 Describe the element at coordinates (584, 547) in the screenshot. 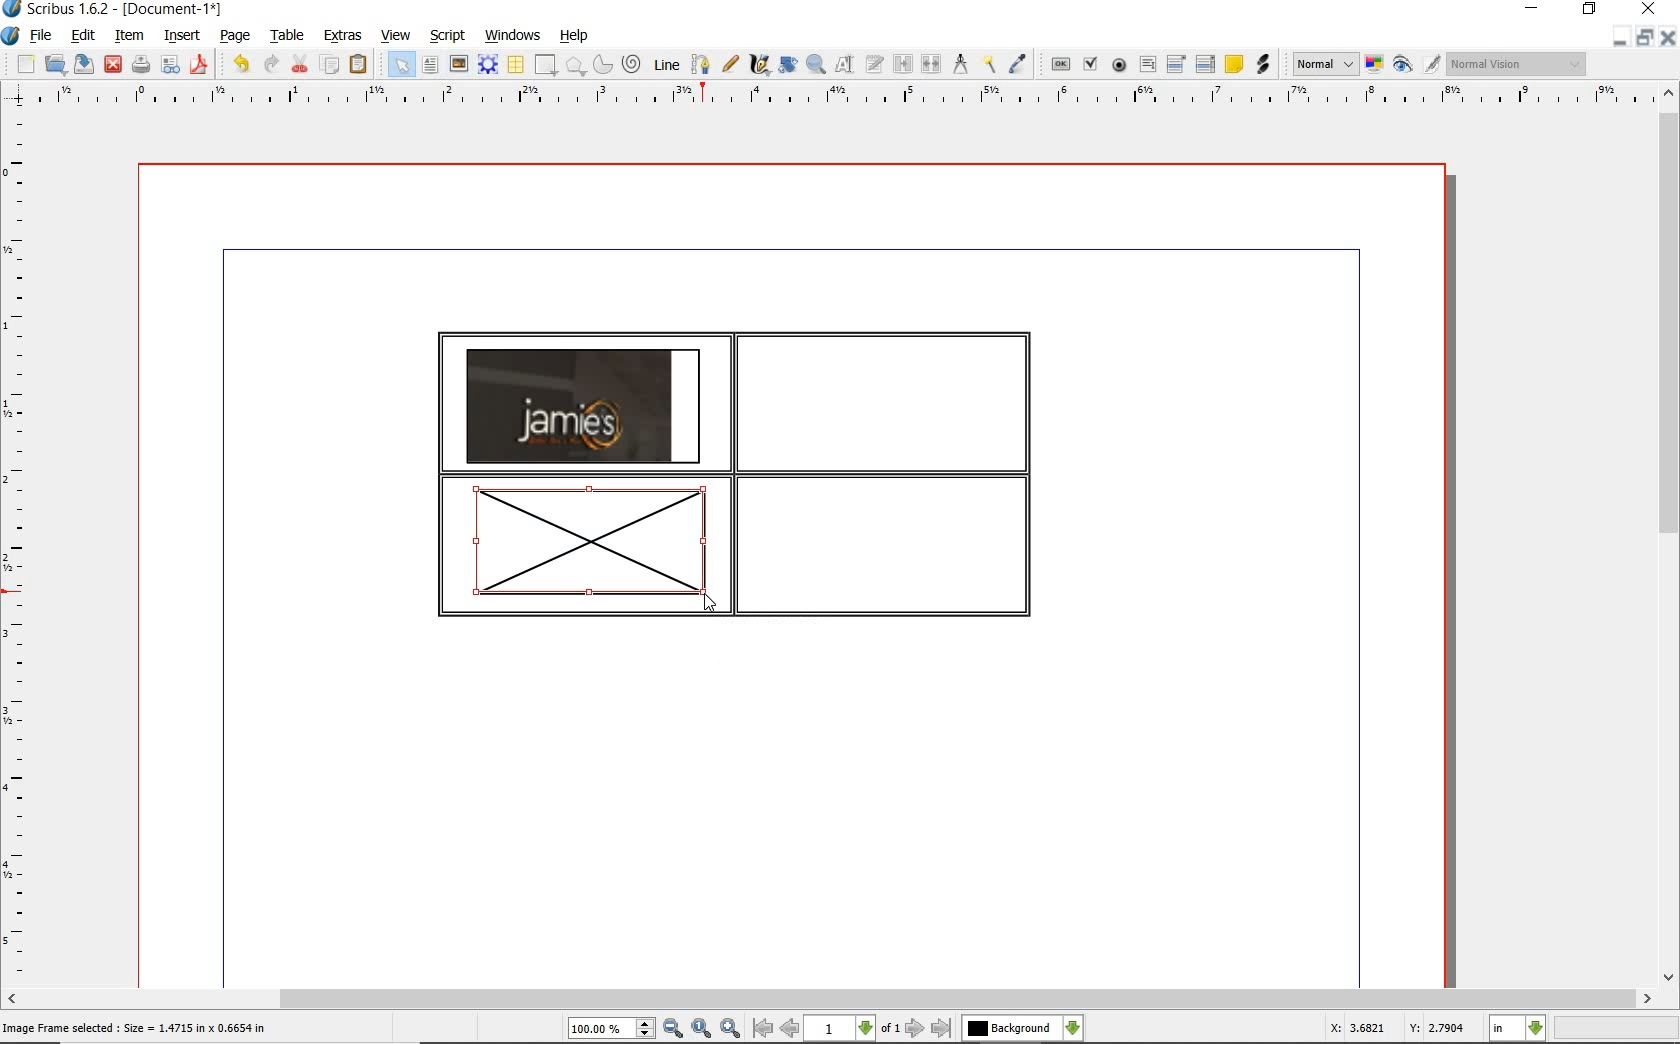

I see `drawn image frame` at that location.